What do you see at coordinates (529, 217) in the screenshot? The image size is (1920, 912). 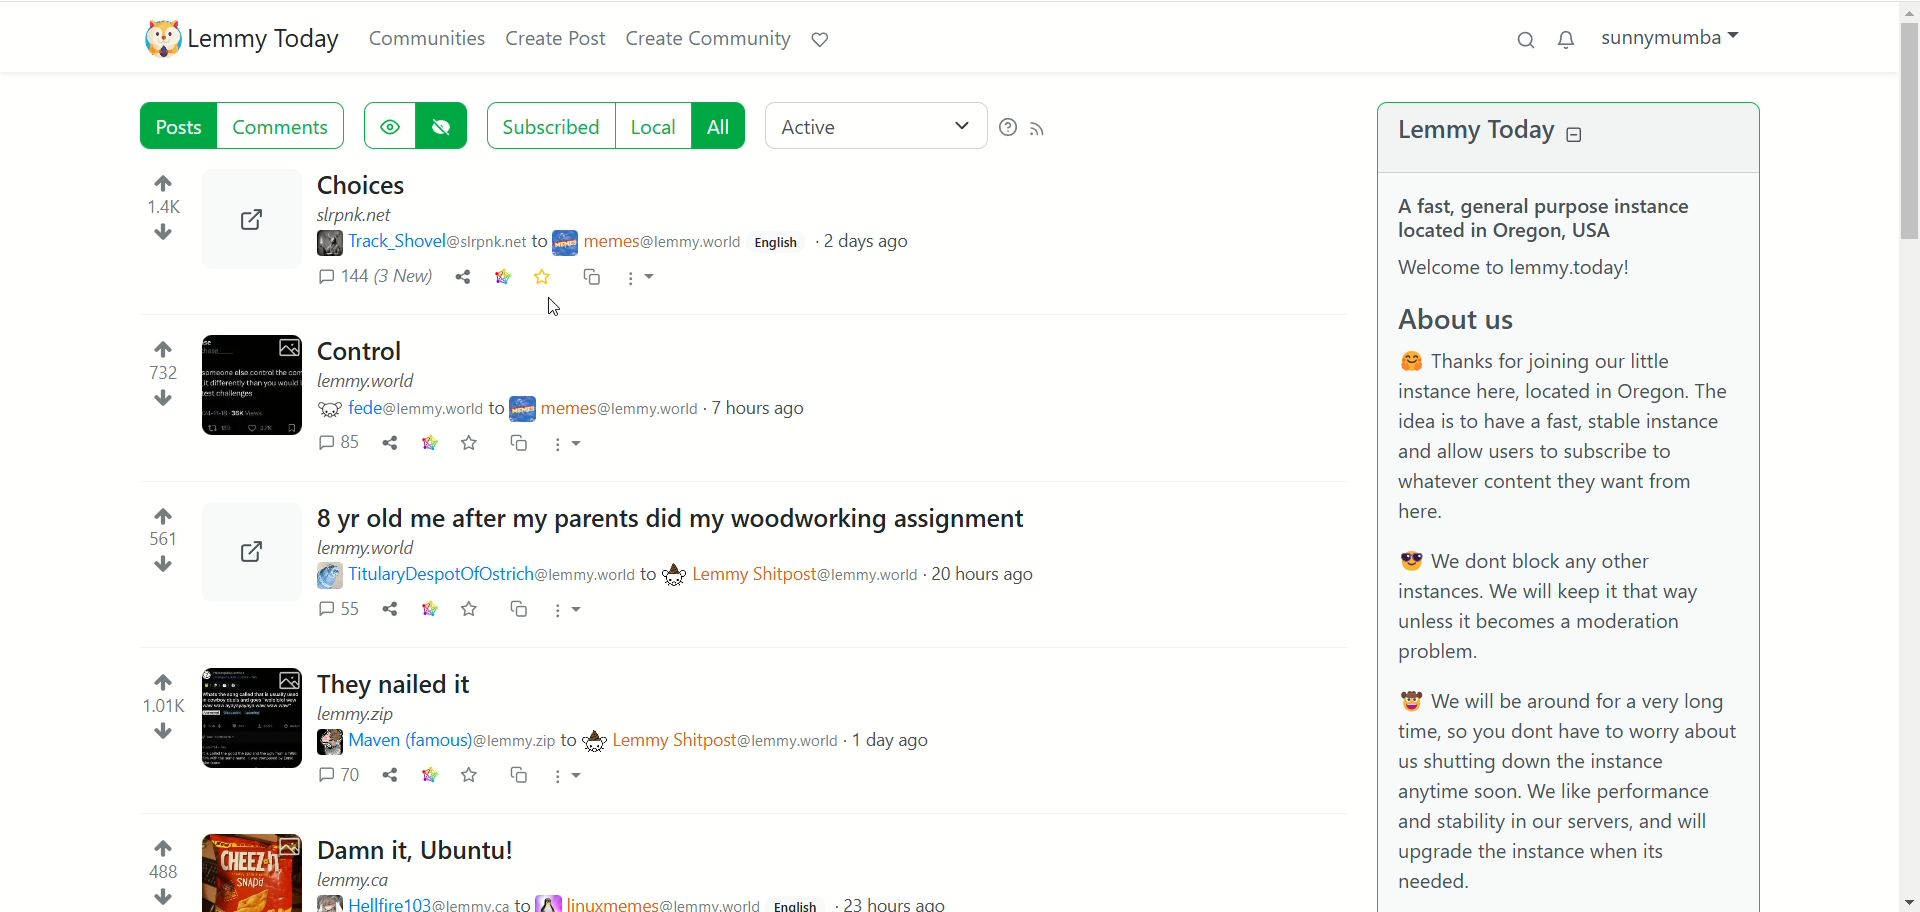 I see `post on "Choices"` at bounding box center [529, 217].